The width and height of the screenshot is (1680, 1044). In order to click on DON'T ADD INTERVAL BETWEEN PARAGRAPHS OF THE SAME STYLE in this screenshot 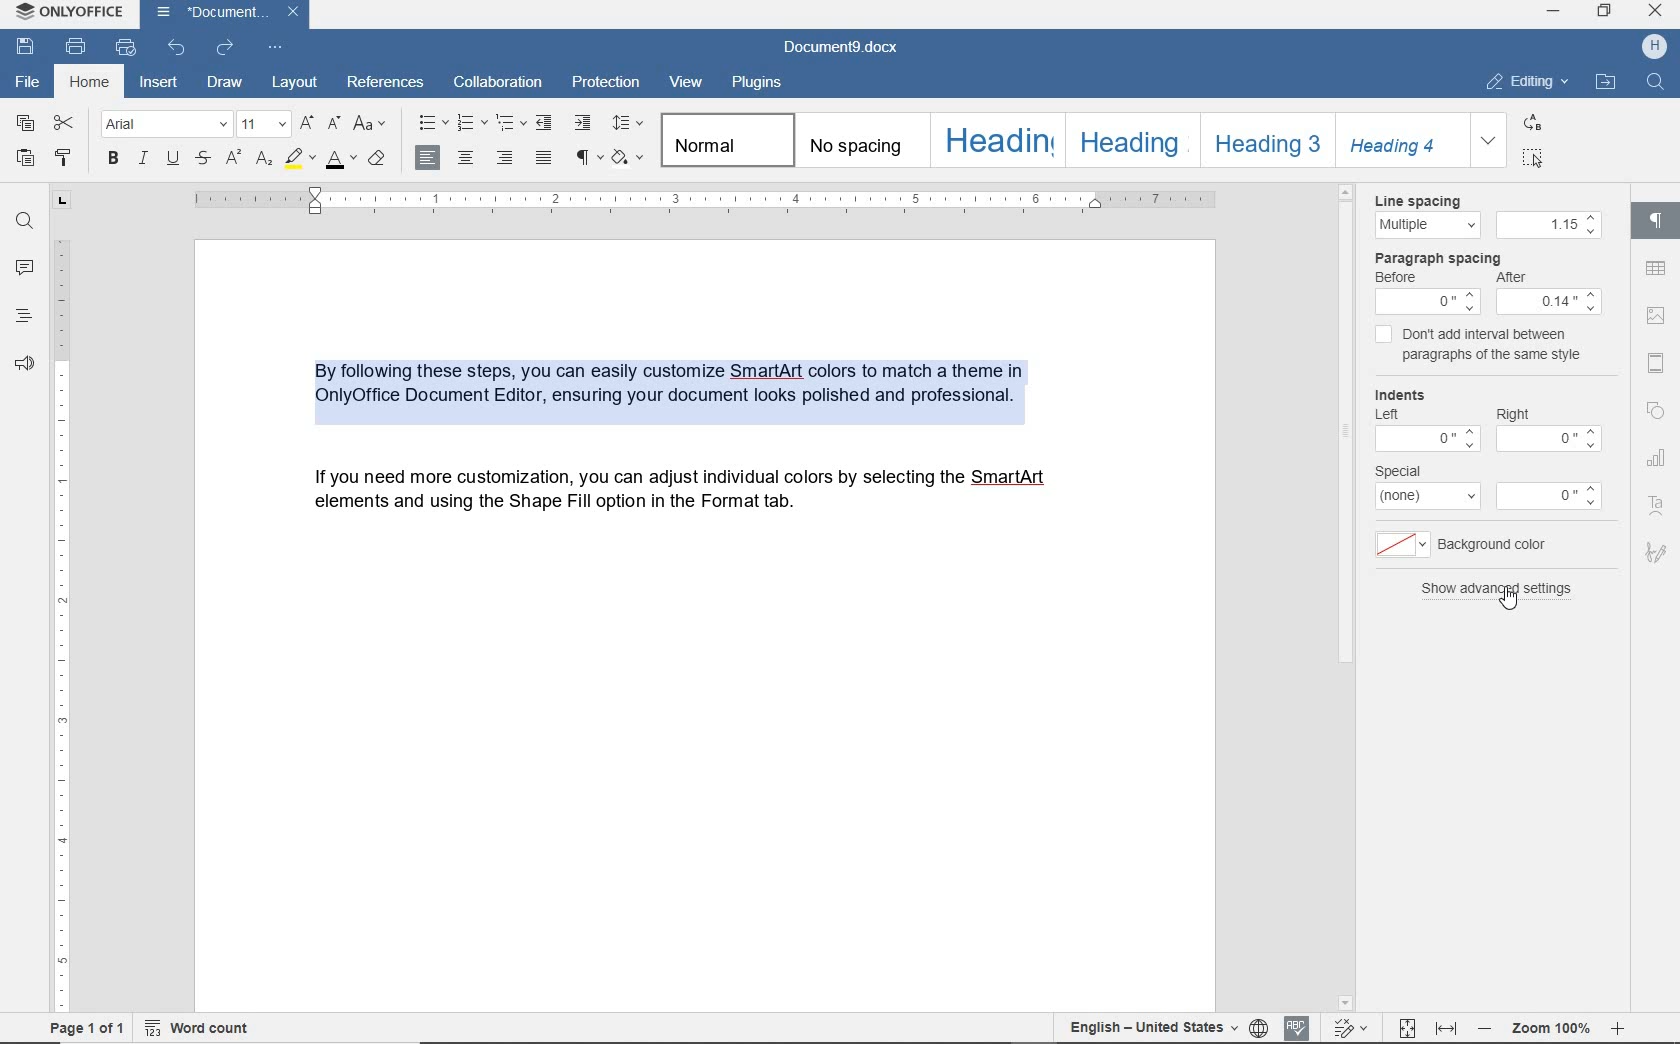, I will do `click(1482, 345)`.